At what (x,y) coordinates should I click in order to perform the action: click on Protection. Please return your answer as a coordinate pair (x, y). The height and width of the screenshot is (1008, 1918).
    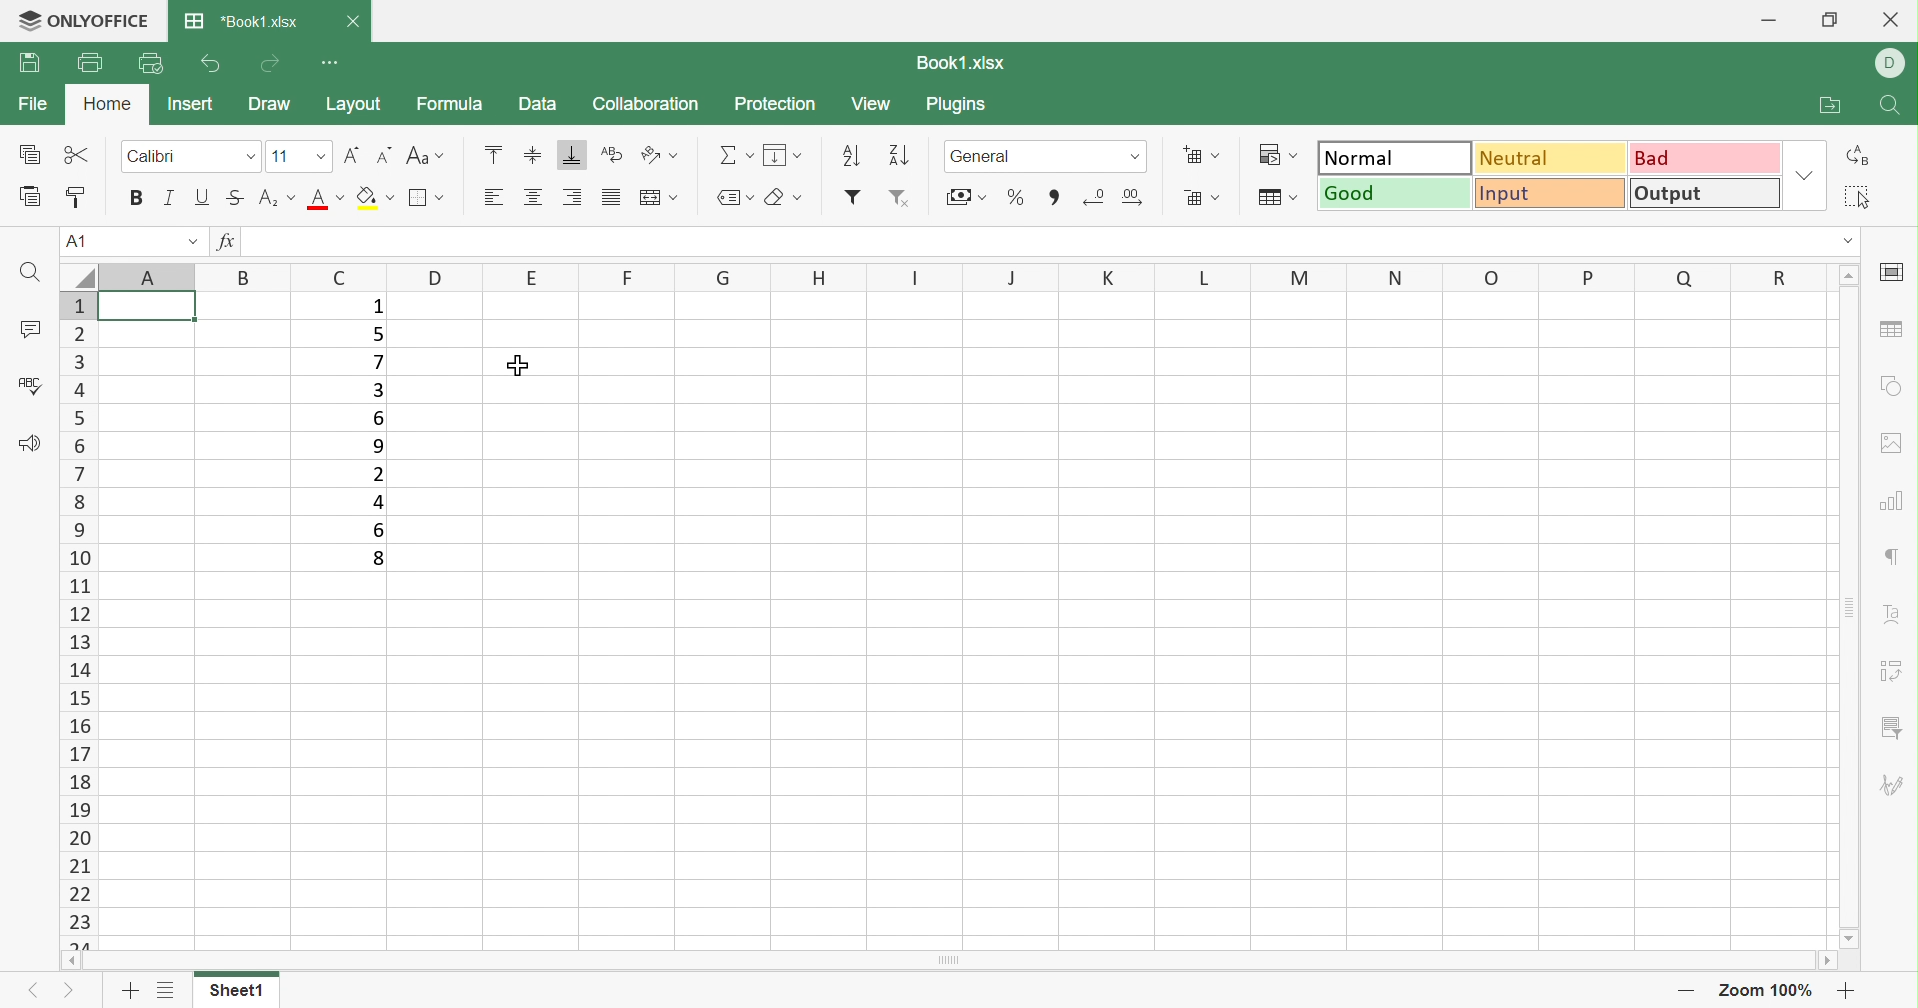
    Looking at the image, I should click on (776, 105).